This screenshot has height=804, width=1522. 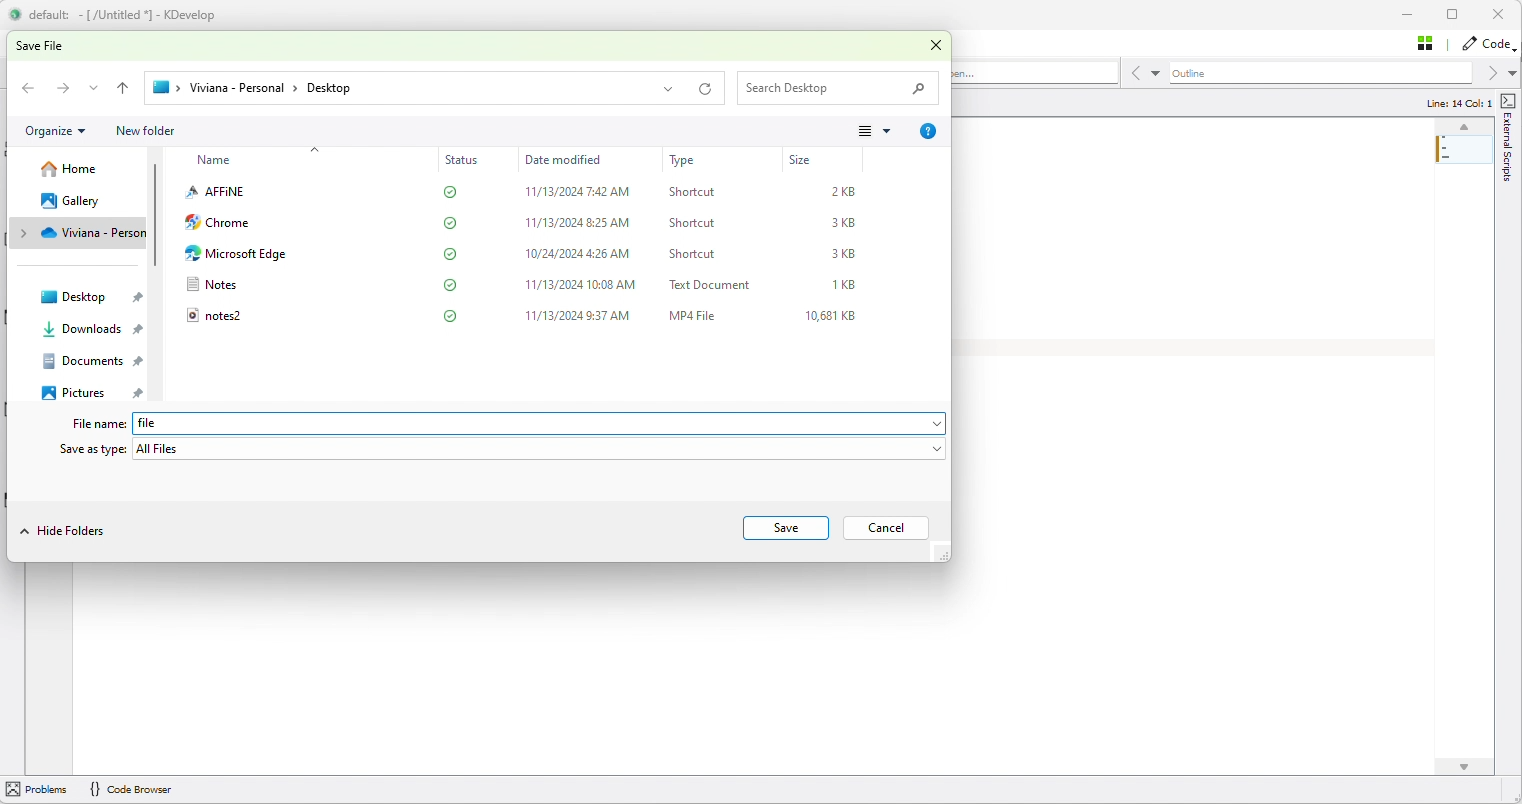 What do you see at coordinates (841, 87) in the screenshot?
I see `Search desktop` at bounding box center [841, 87].